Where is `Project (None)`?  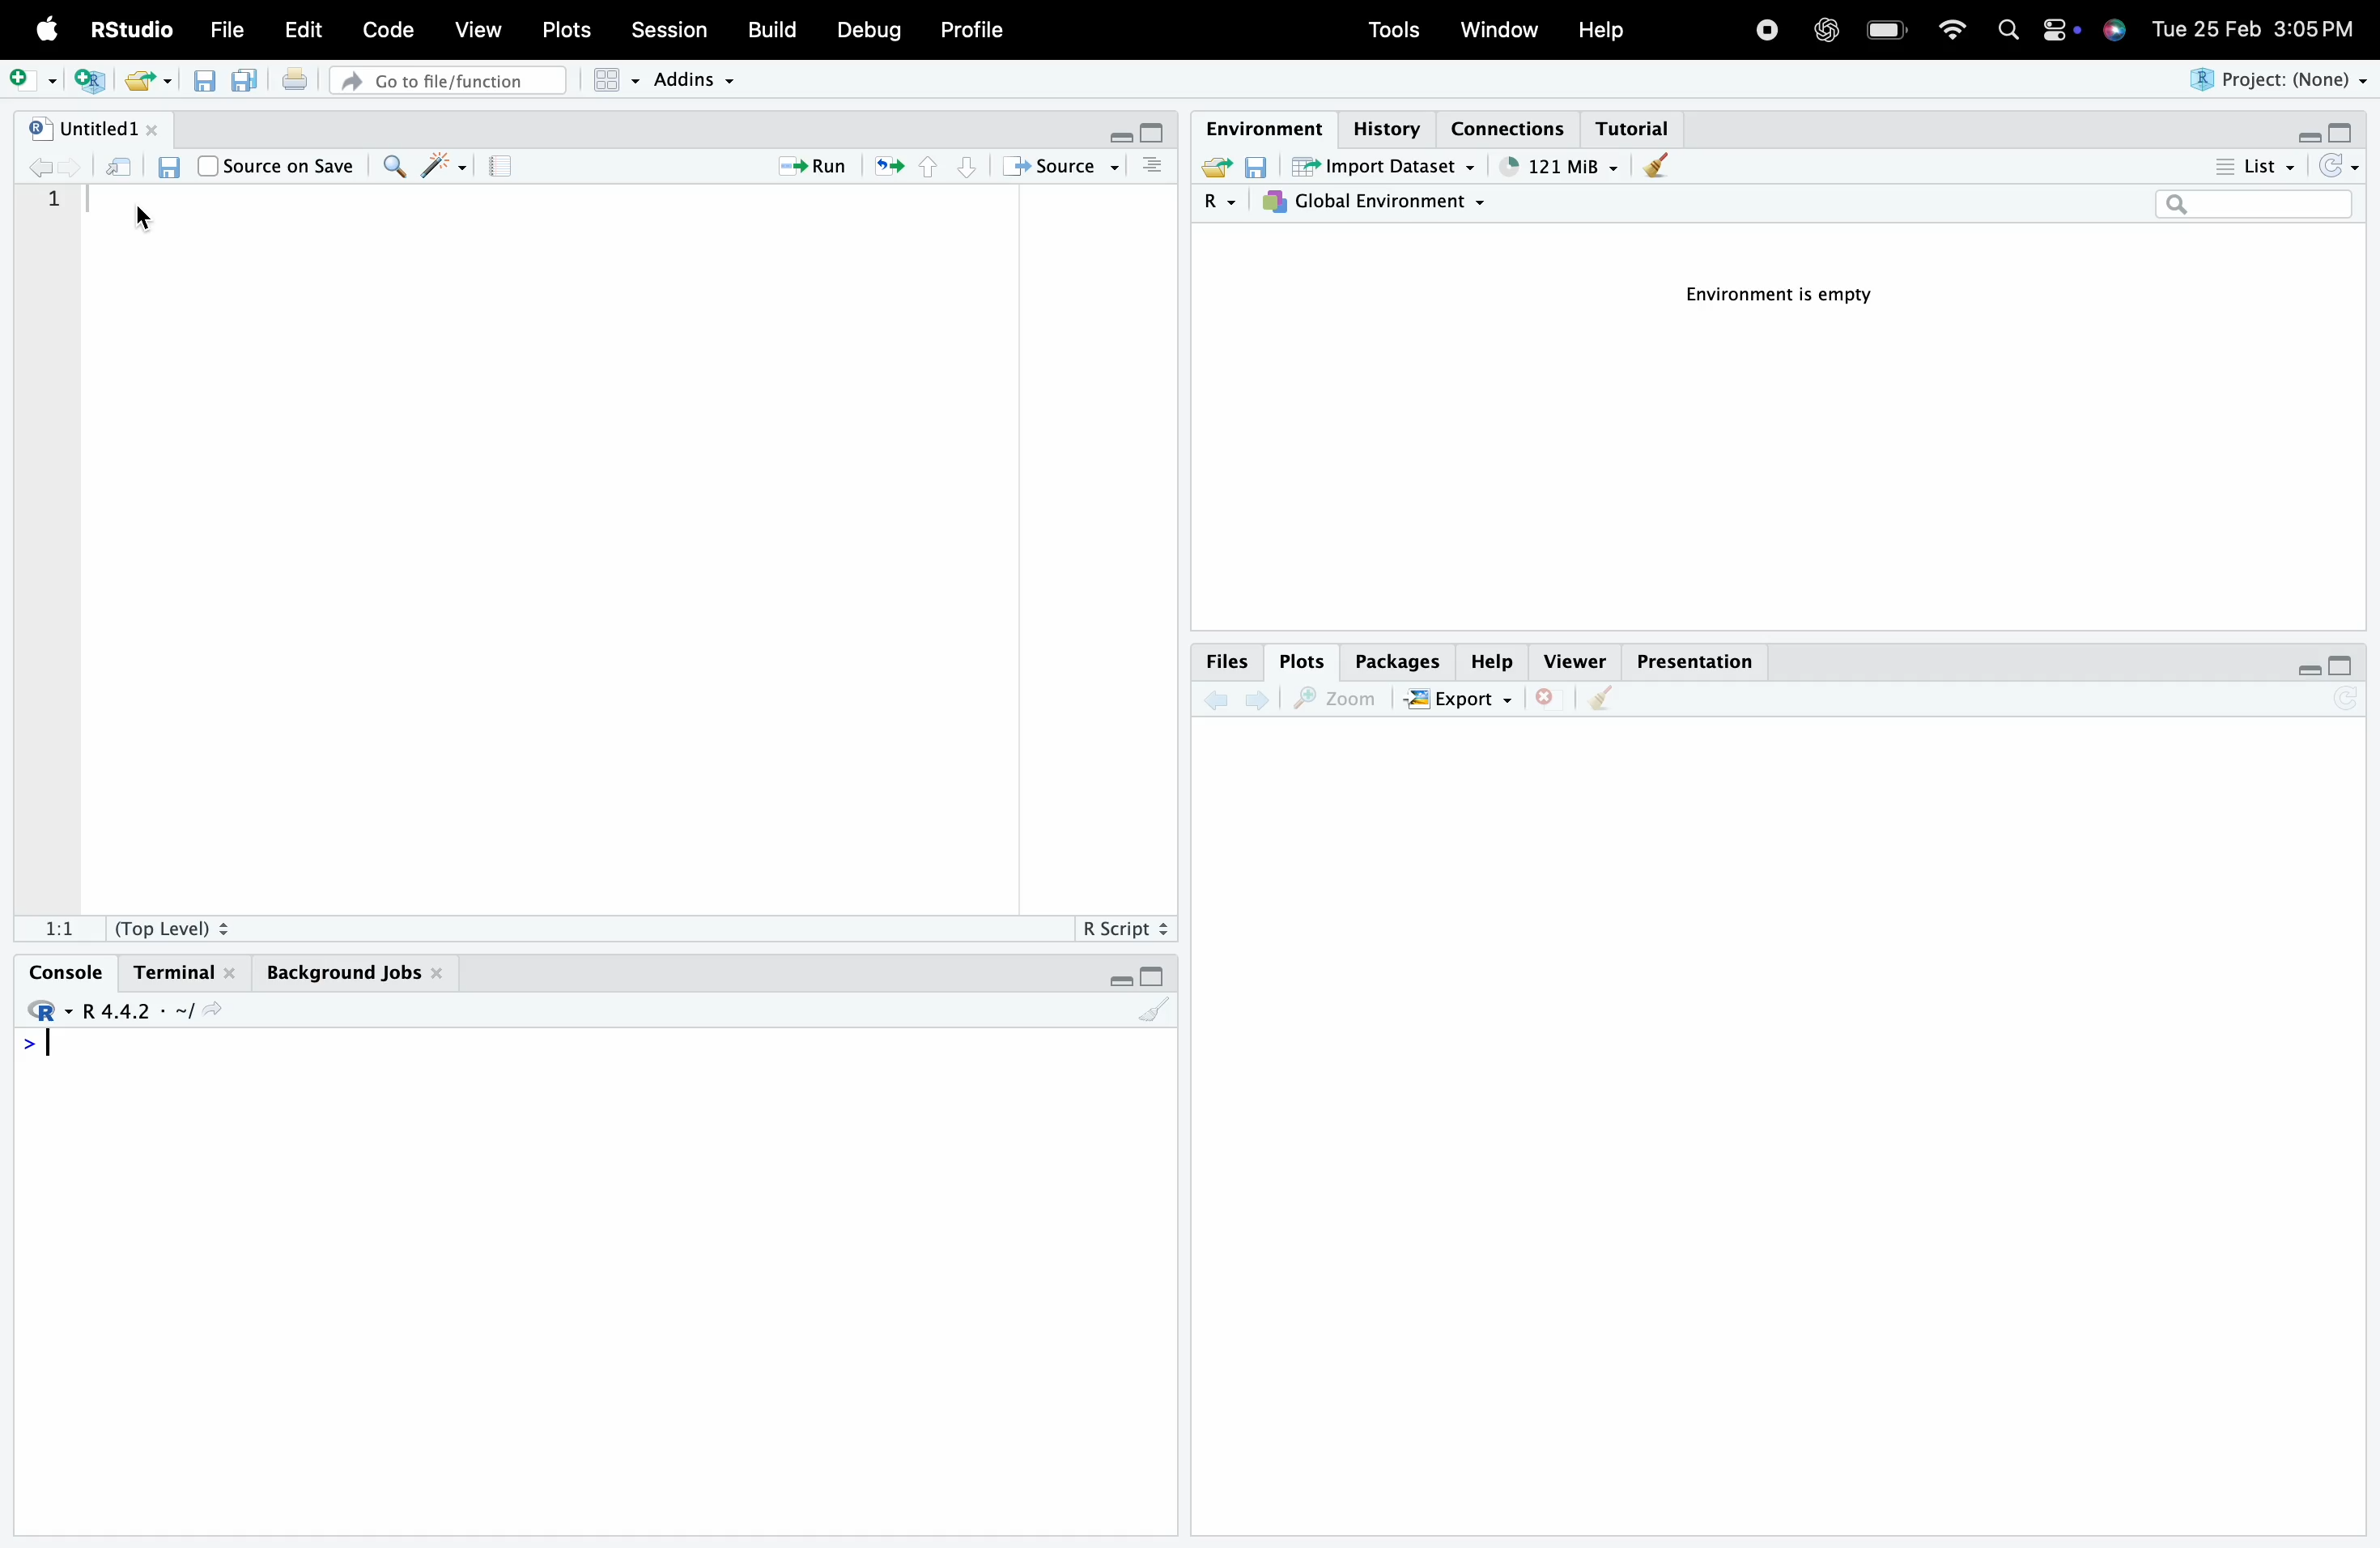
Project (None) is located at coordinates (2281, 82).